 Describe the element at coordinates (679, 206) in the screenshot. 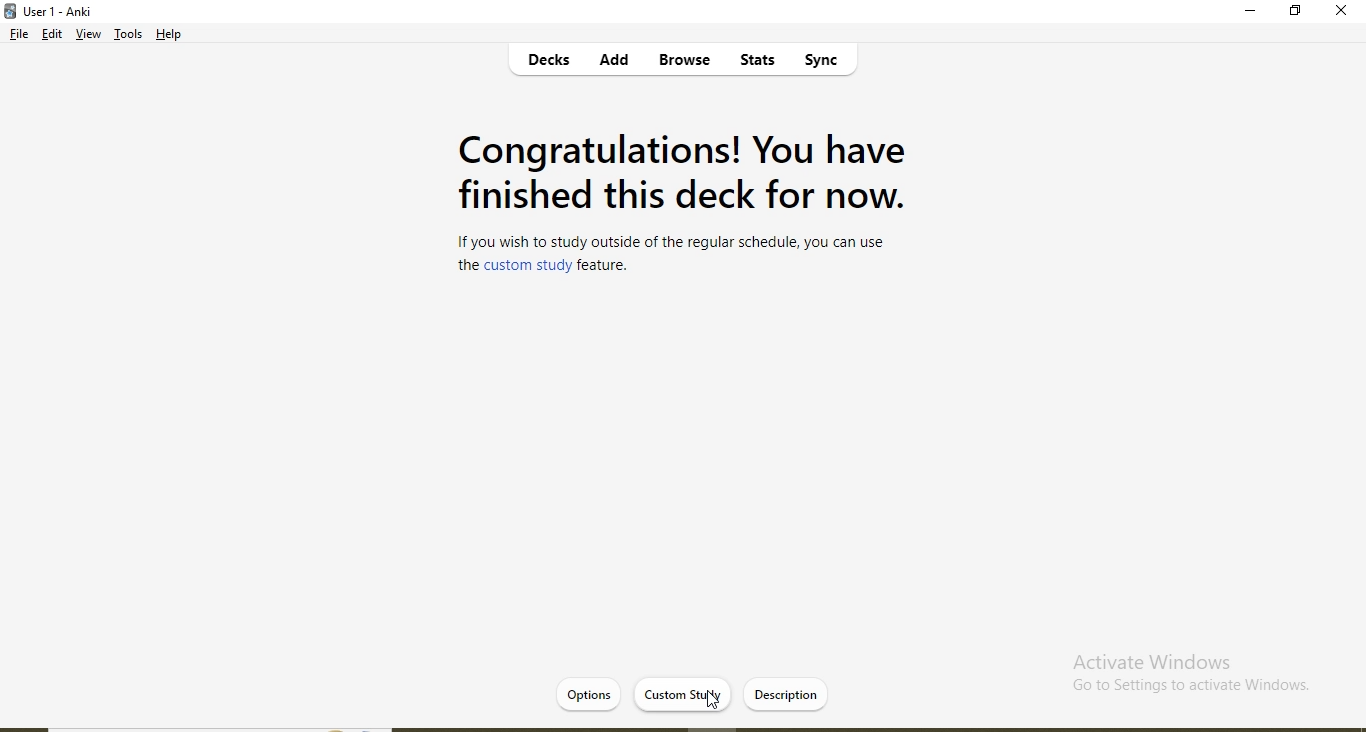

I see `Congratulations! You have
finished this deck for now.
If you wish to study outside of the regular schedule, you can use
the custom study feature.` at that location.